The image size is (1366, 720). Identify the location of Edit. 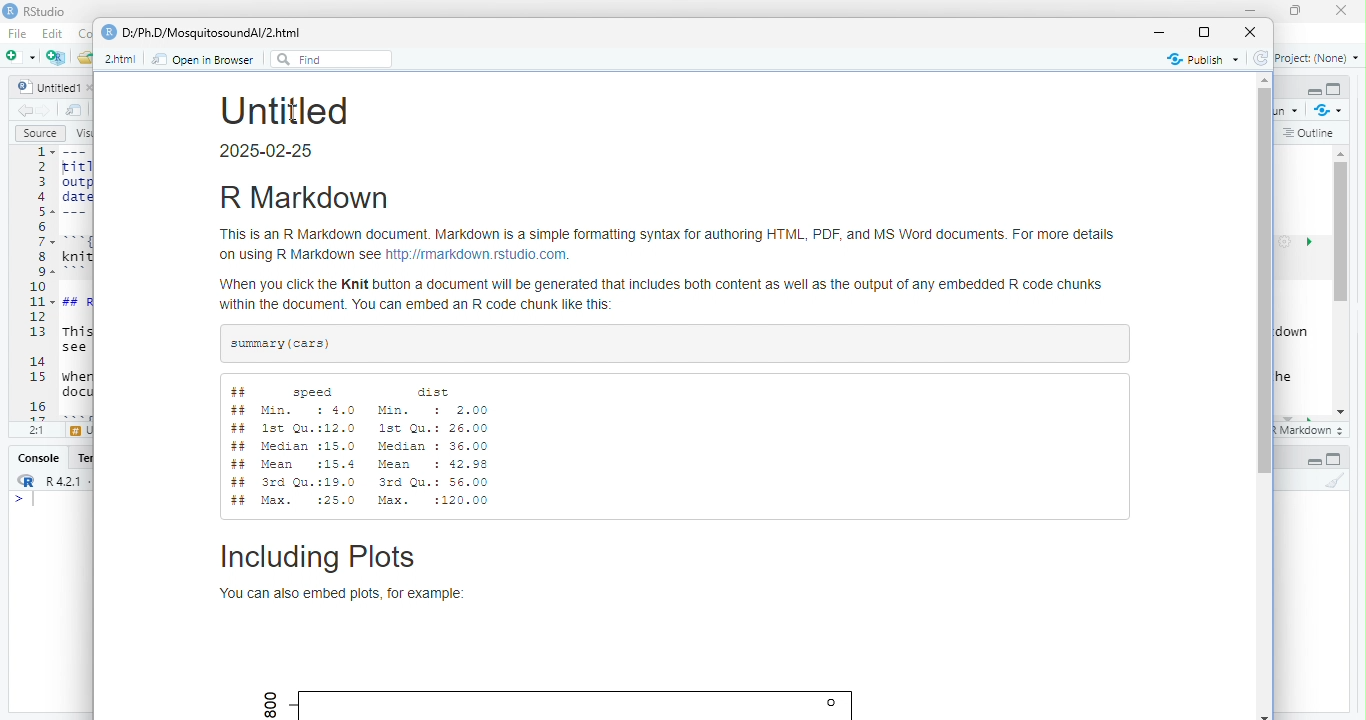
(54, 33).